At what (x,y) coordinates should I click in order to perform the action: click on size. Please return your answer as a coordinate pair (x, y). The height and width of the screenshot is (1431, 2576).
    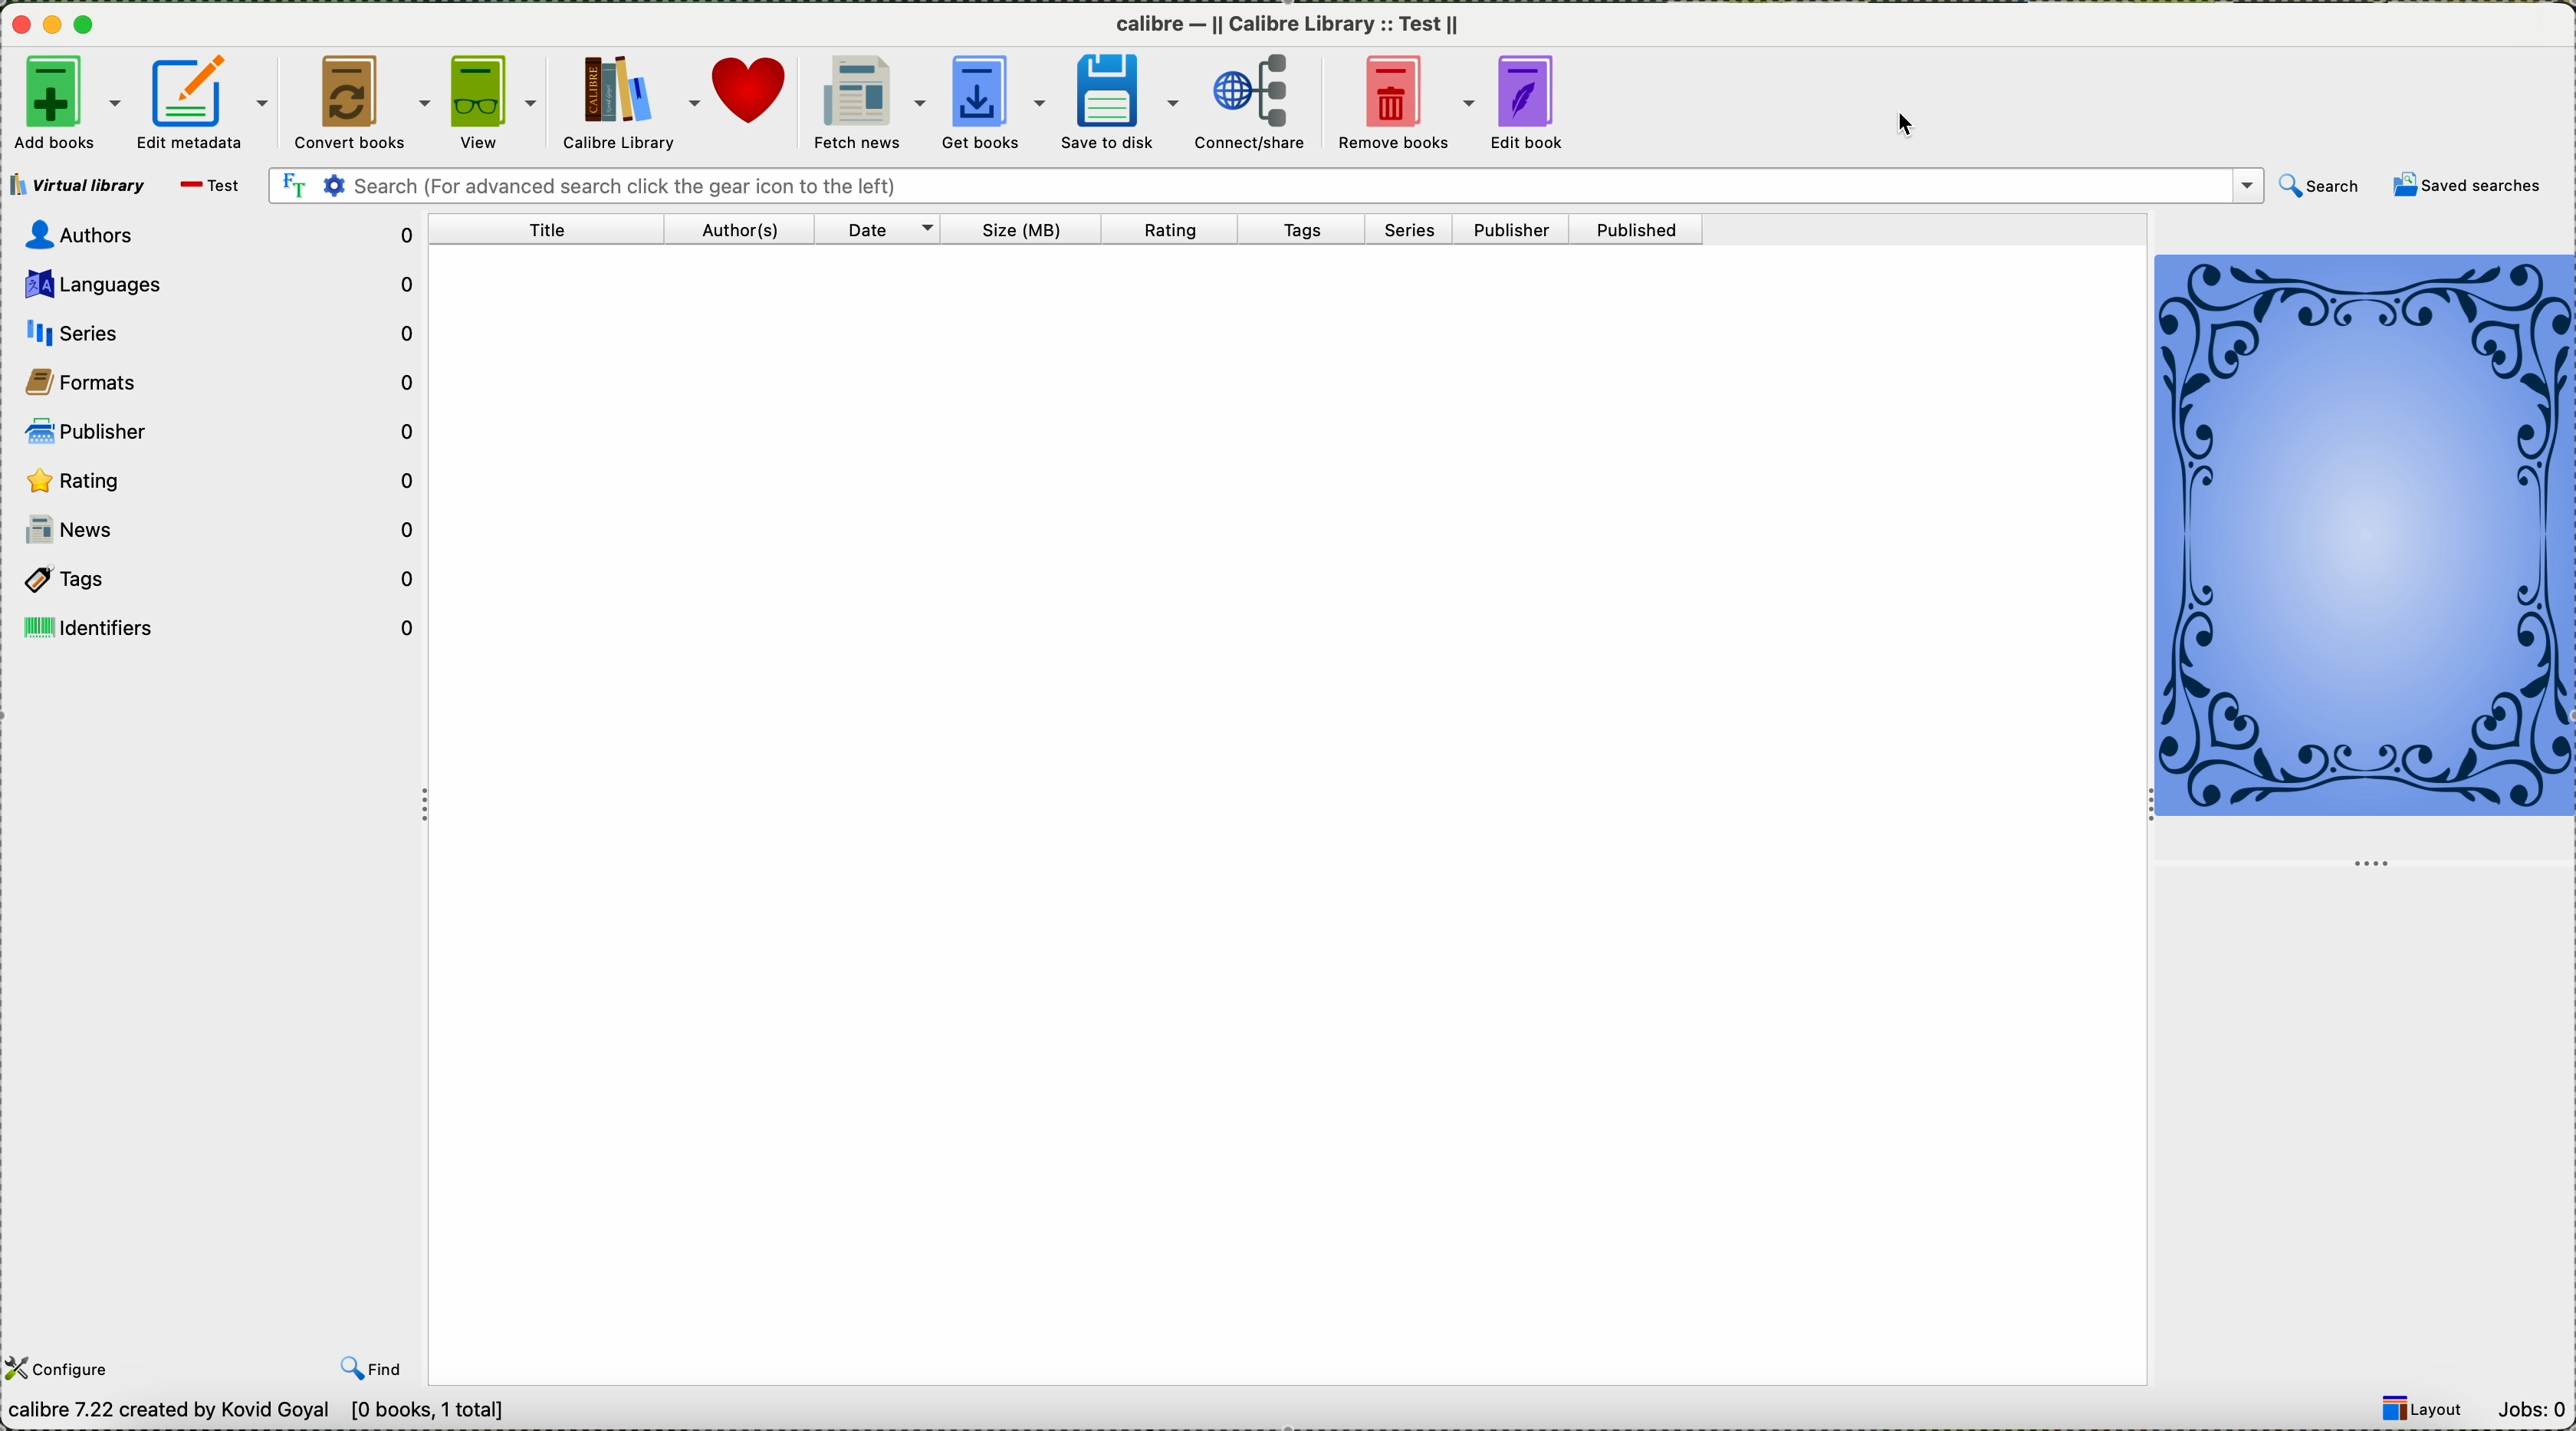
    Looking at the image, I should click on (1050, 231).